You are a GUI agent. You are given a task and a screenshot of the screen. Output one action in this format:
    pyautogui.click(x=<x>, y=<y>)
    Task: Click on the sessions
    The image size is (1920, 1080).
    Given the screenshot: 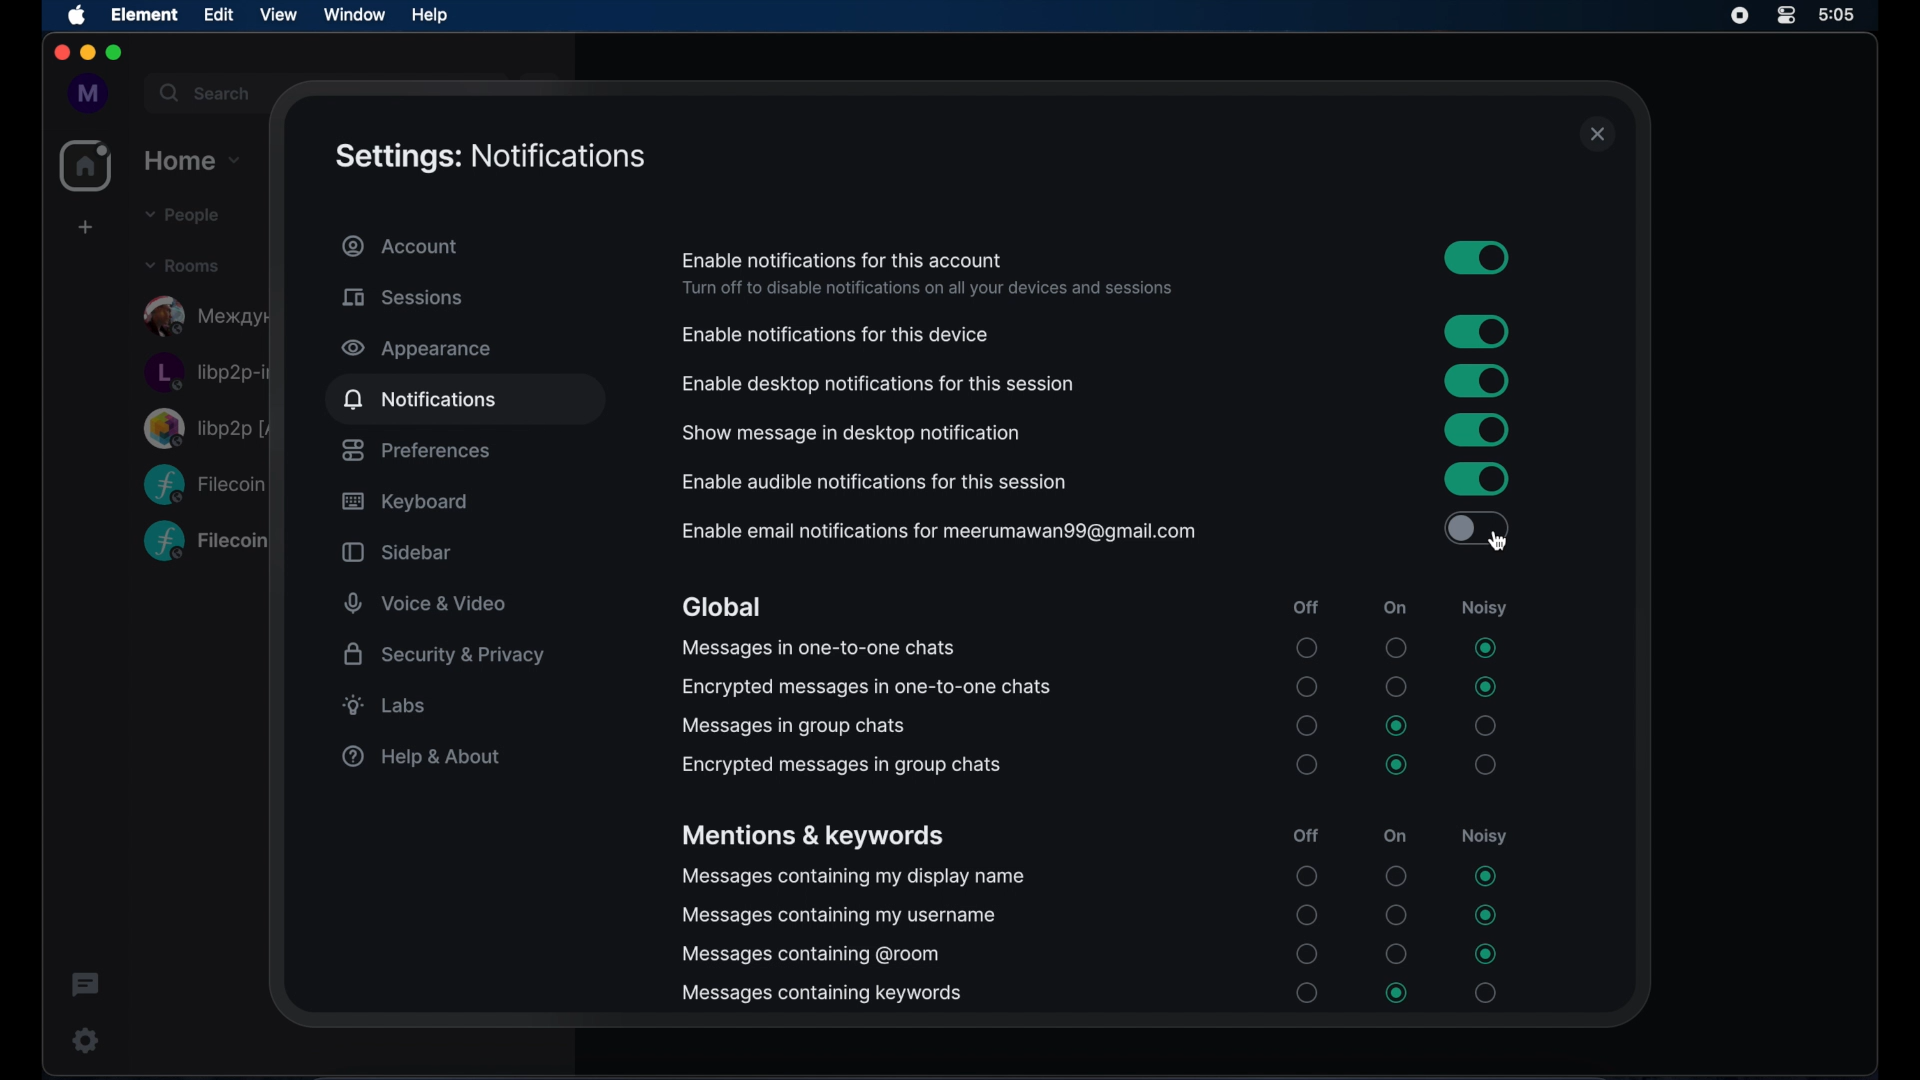 What is the action you would take?
    pyautogui.click(x=402, y=297)
    